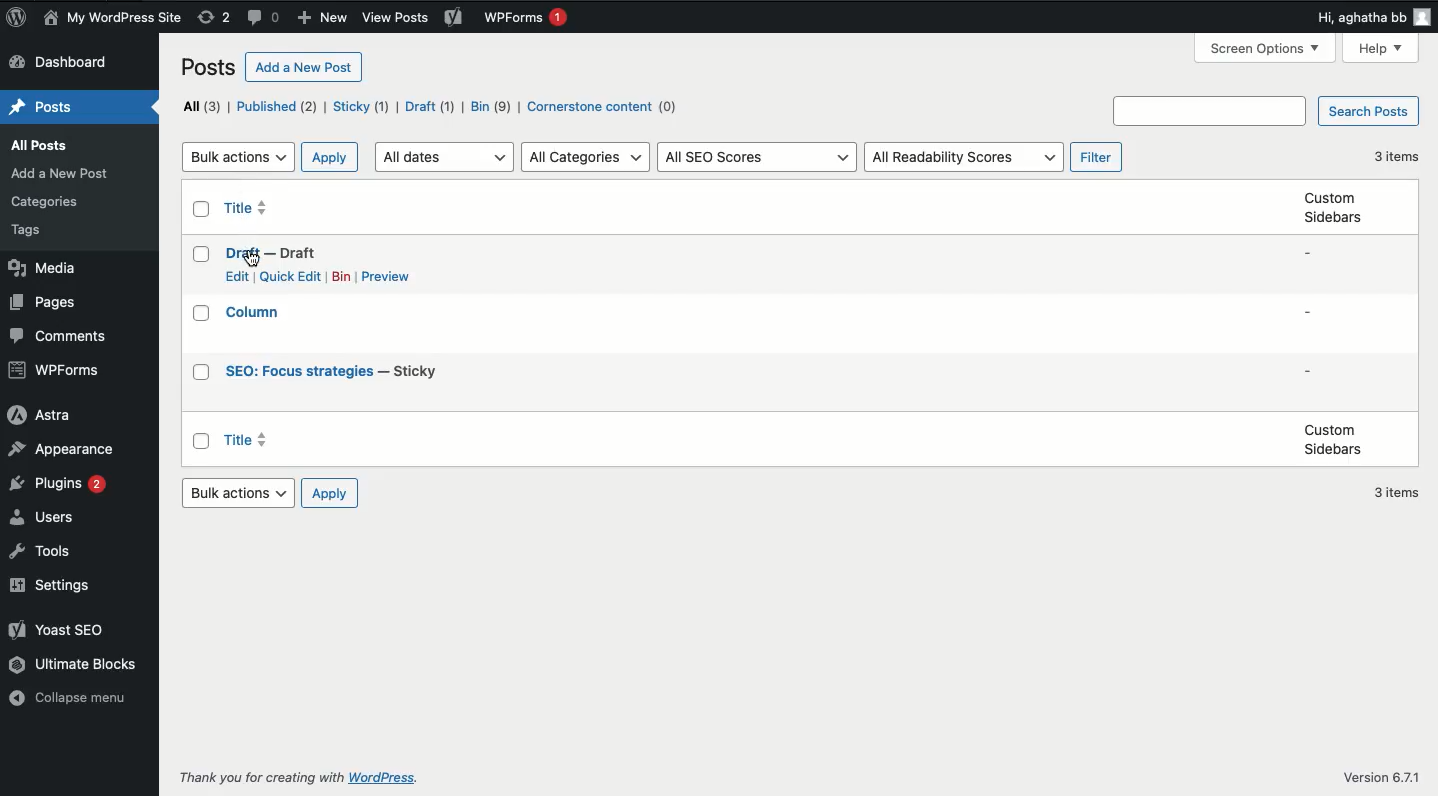 The height and width of the screenshot is (796, 1438). I want to click on Plugins, so click(59, 483).